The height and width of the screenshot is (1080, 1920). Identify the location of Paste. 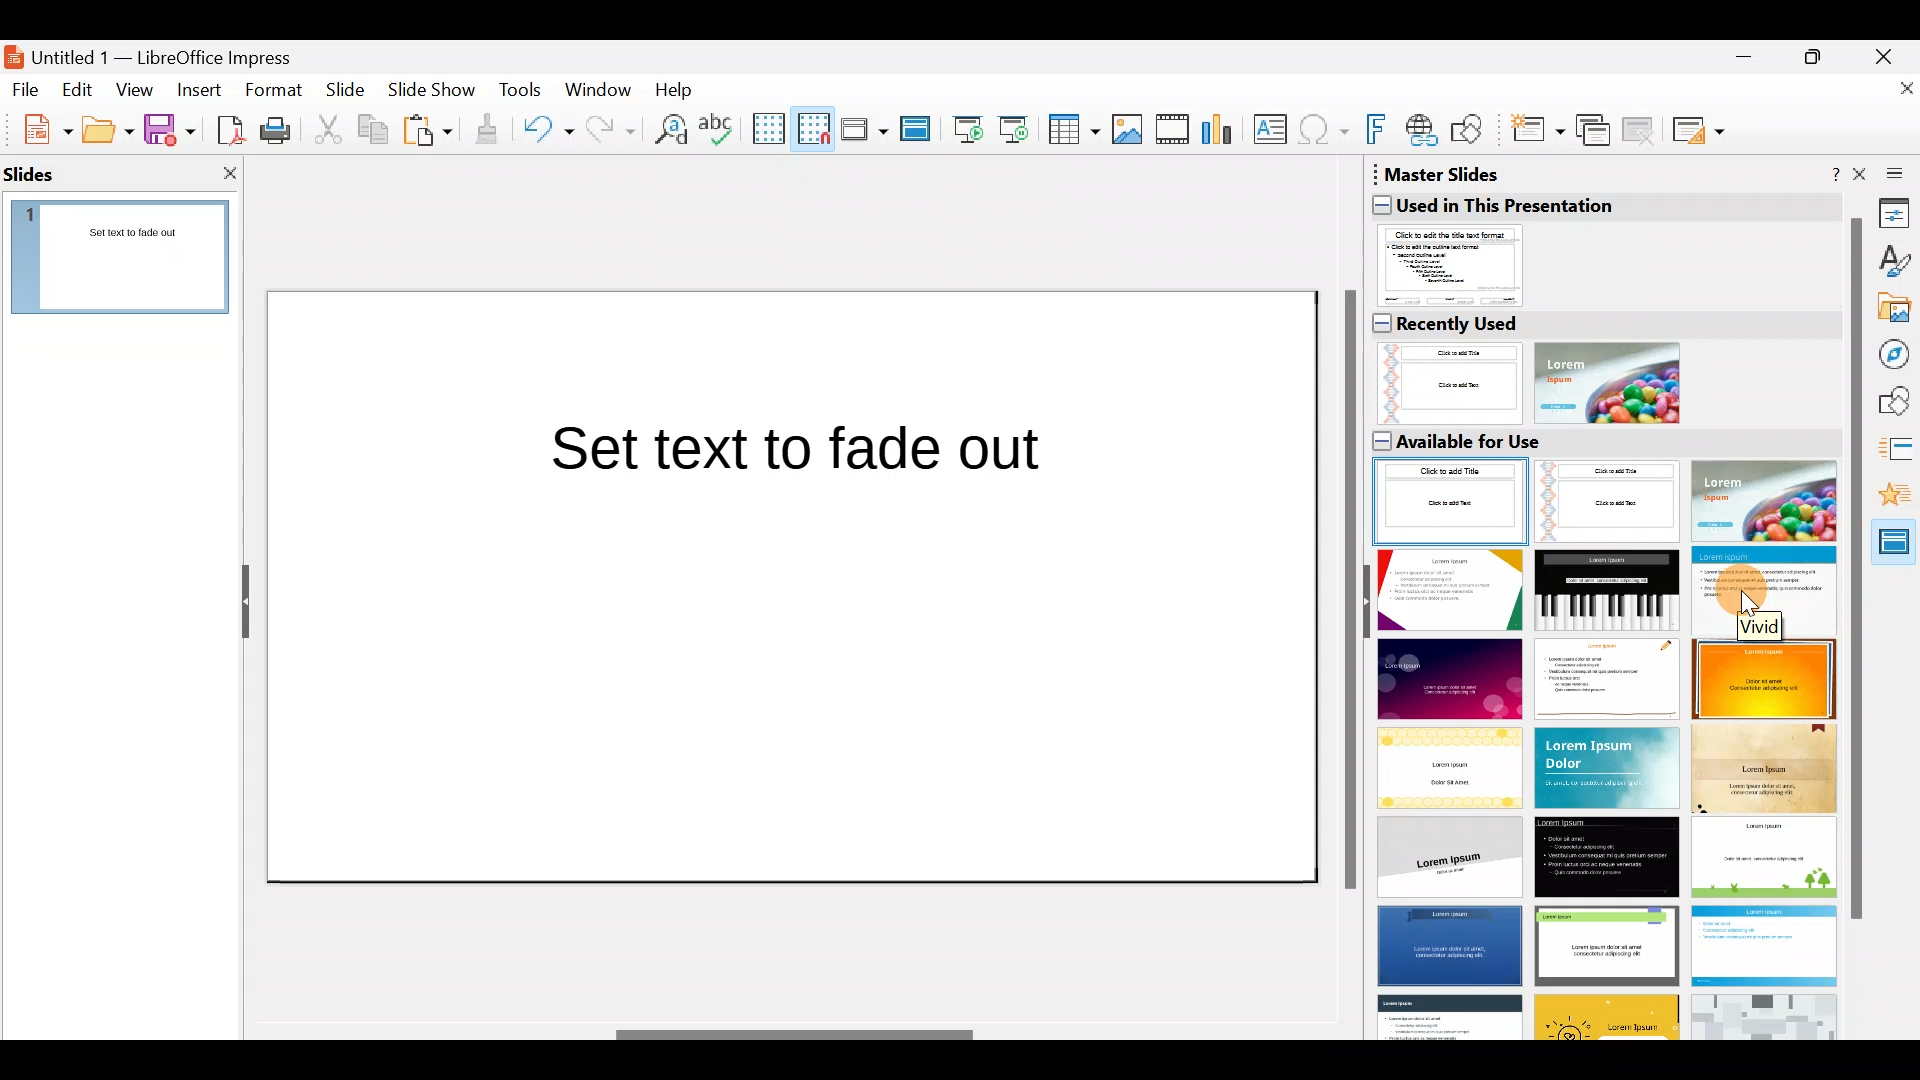
(430, 133).